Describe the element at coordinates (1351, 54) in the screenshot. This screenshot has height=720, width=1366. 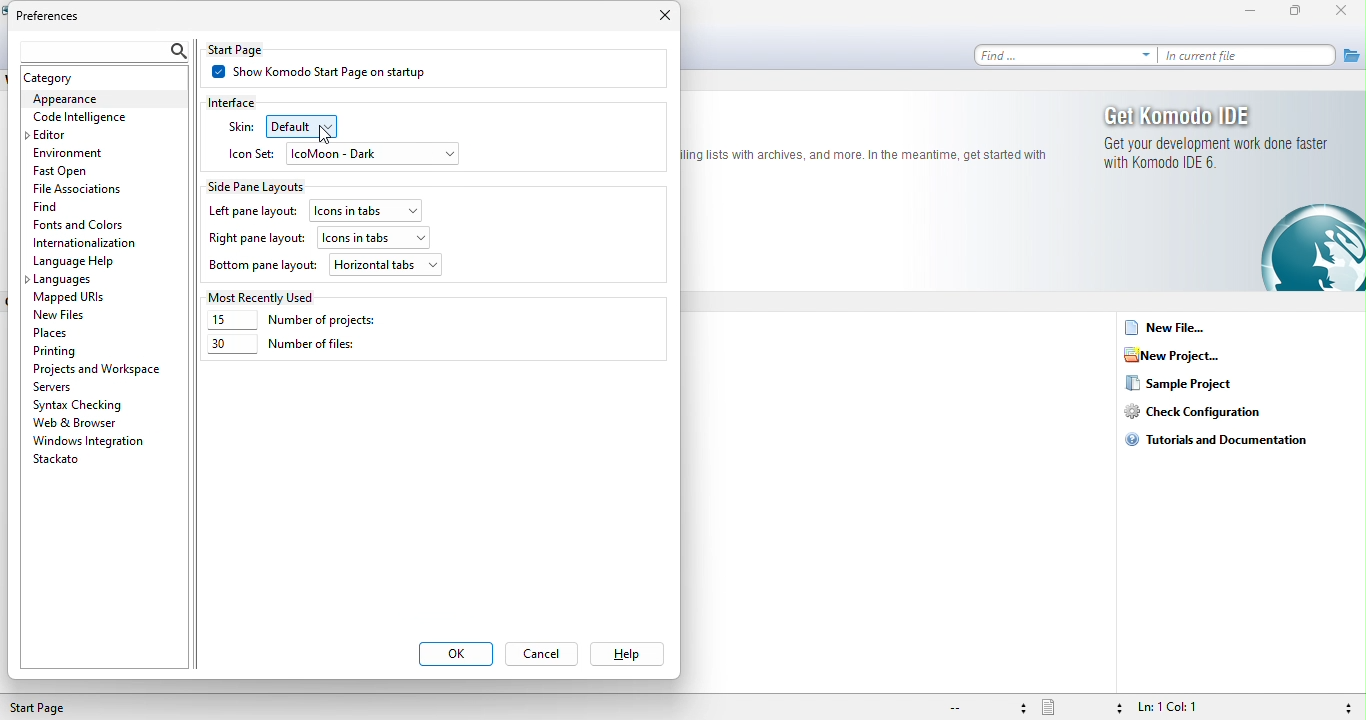
I see `file` at that location.